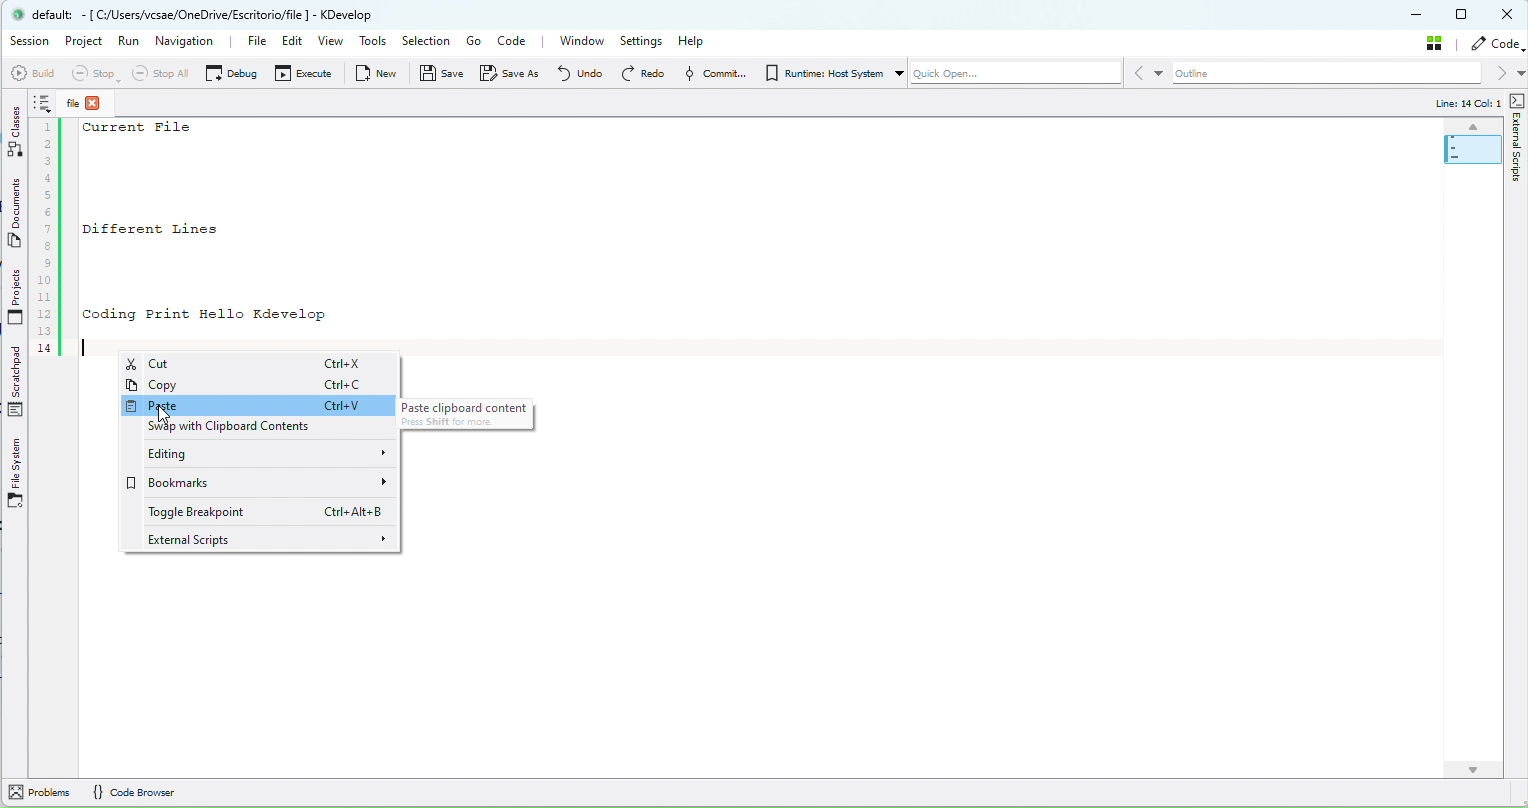 The width and height of the screenshot is (1528, 808). What do you see at coordinates (265, 384) in the screenshot?
I see `Copy Ctrl+C` at bounding box center [265, 384].